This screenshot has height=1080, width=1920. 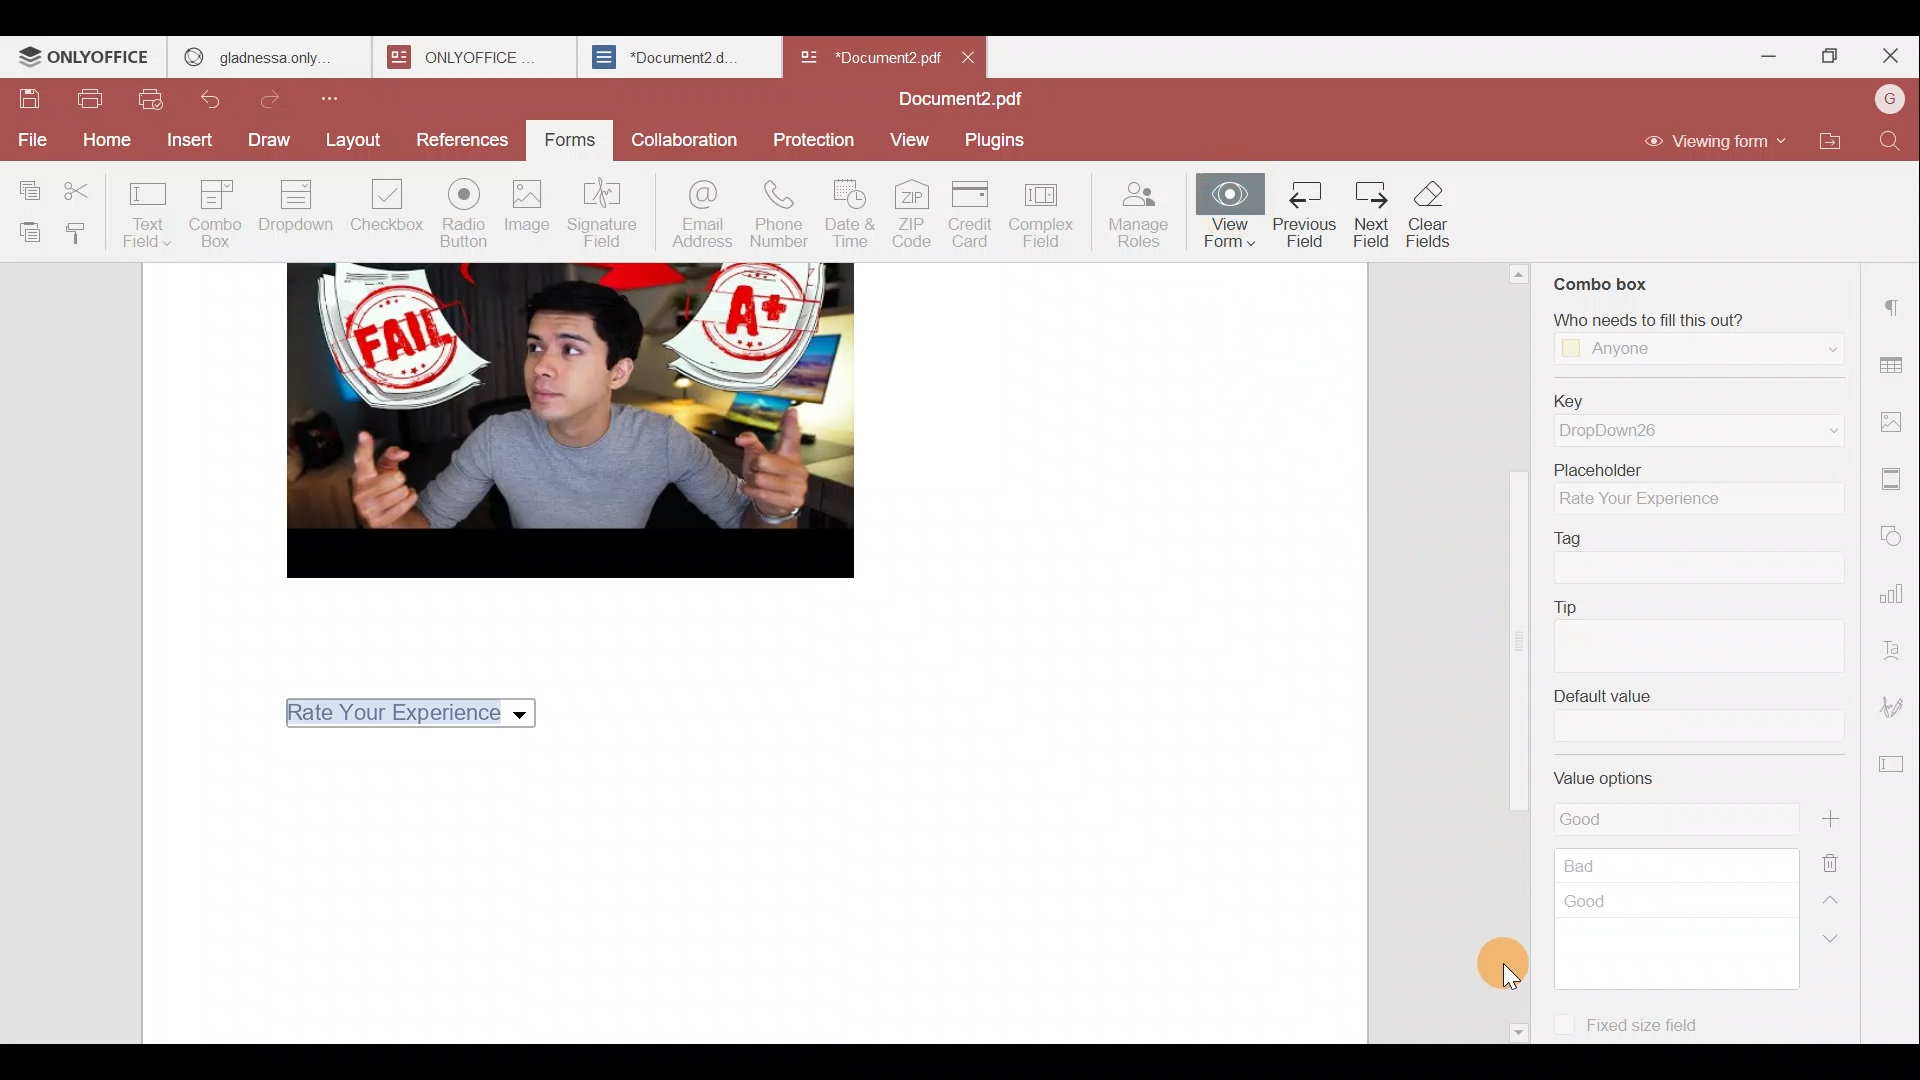 What do you see at coordinates (461, 57) in the screenshot?
I see `ONLYOFFICE` at bounding box center [461, 57].